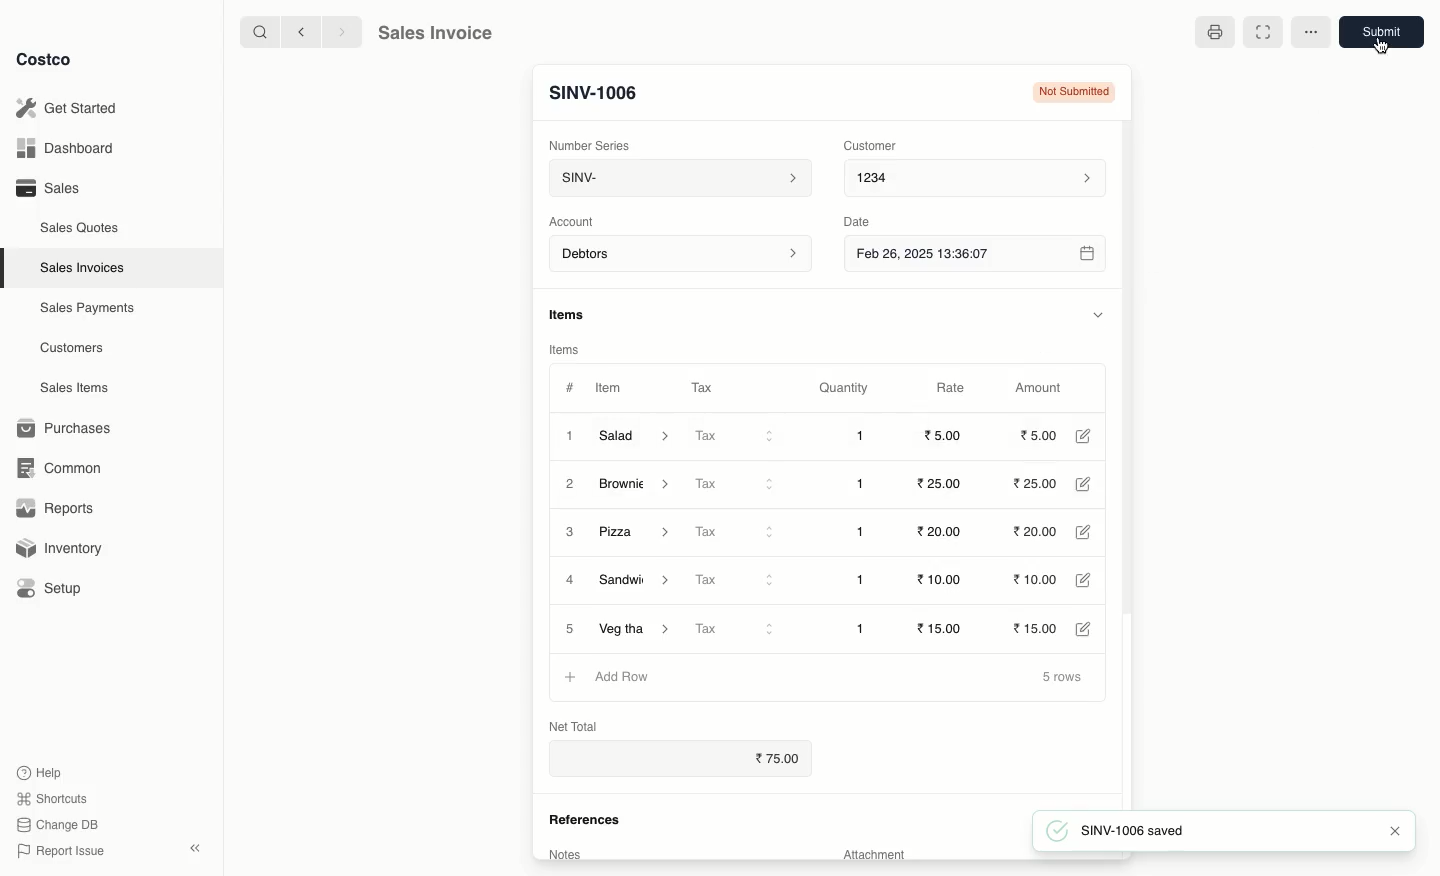 The height and width of the screenshot is (876, 1440). Describe the element at coordinates (568, 483) in the screenshot. I see `2` at that location.